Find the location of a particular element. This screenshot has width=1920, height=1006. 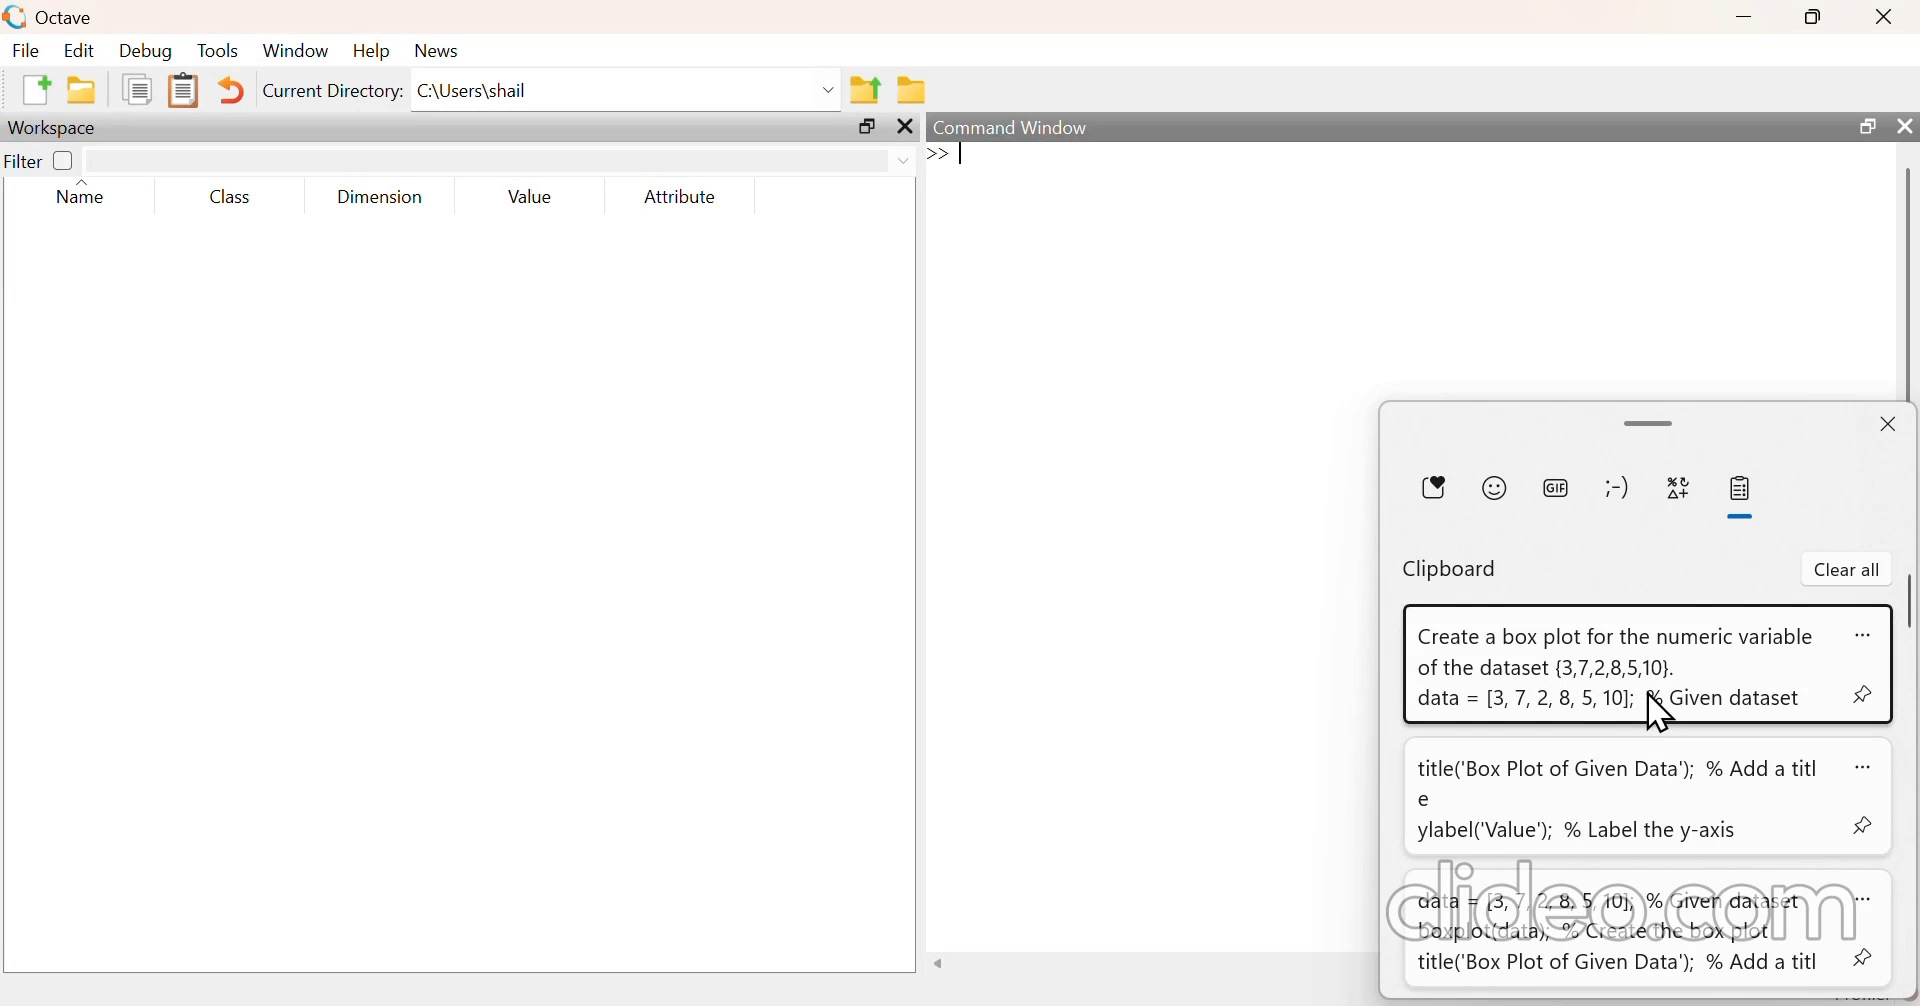

close is located at coordinates (1890, 425).